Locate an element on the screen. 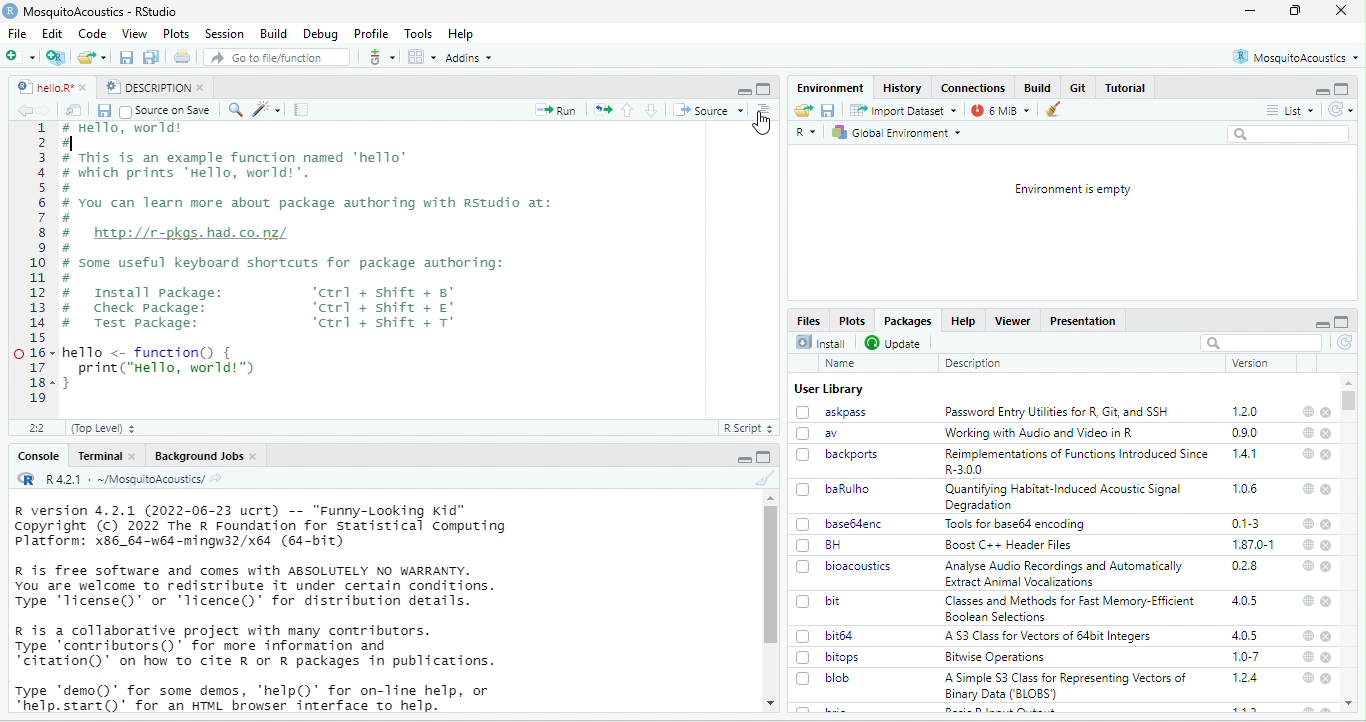 This screenshot has height=722, width=1366. save all open documents is located at coordinates (152, 57).